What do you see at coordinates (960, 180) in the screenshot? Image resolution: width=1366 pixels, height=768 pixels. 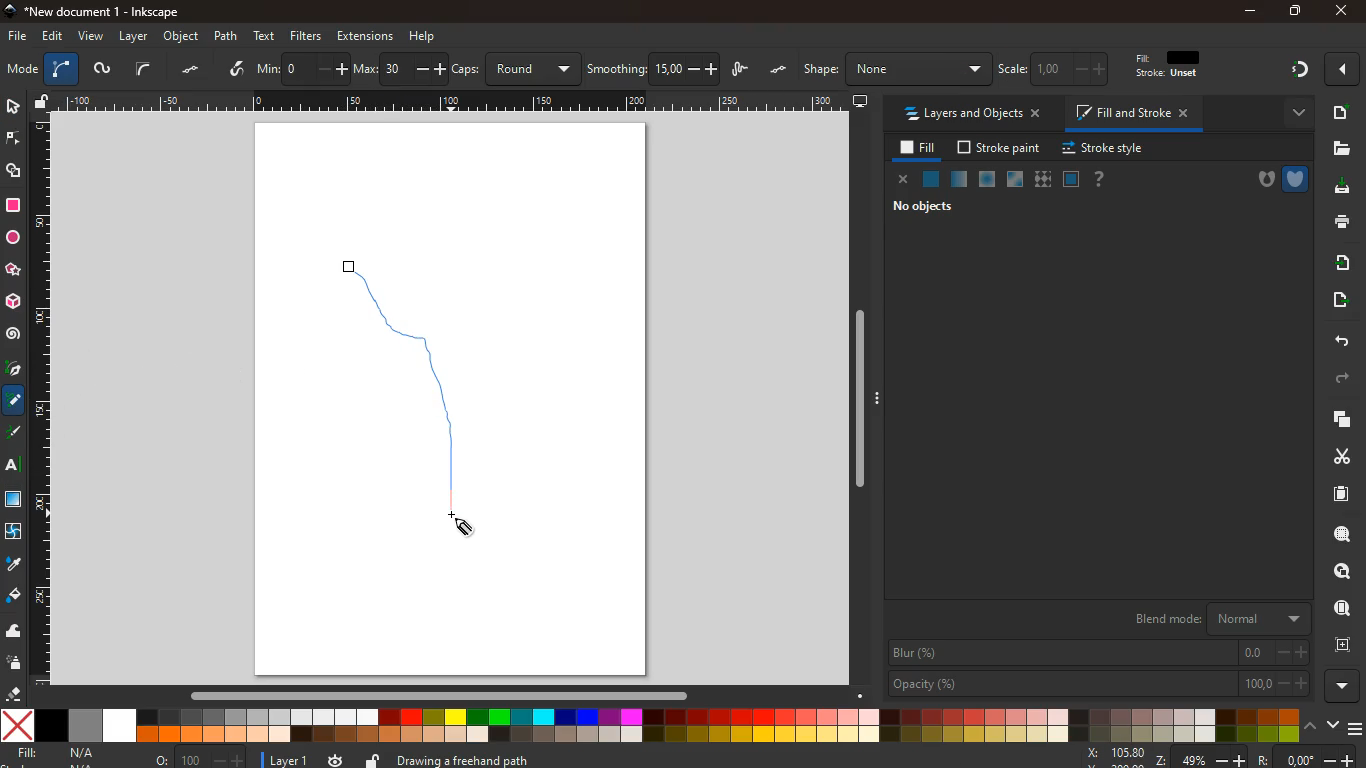 I see `opacity` at bounding box center [960, 180].